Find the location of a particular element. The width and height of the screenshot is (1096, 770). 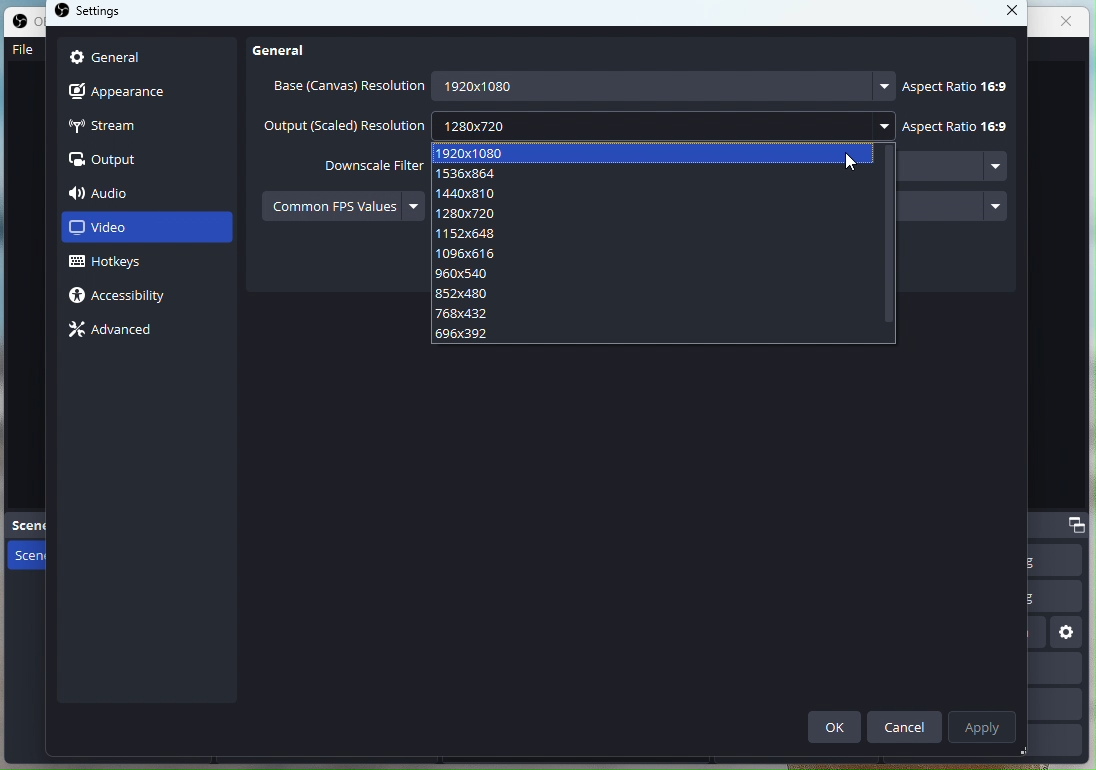

cursor is located at coordinates (849, 164).